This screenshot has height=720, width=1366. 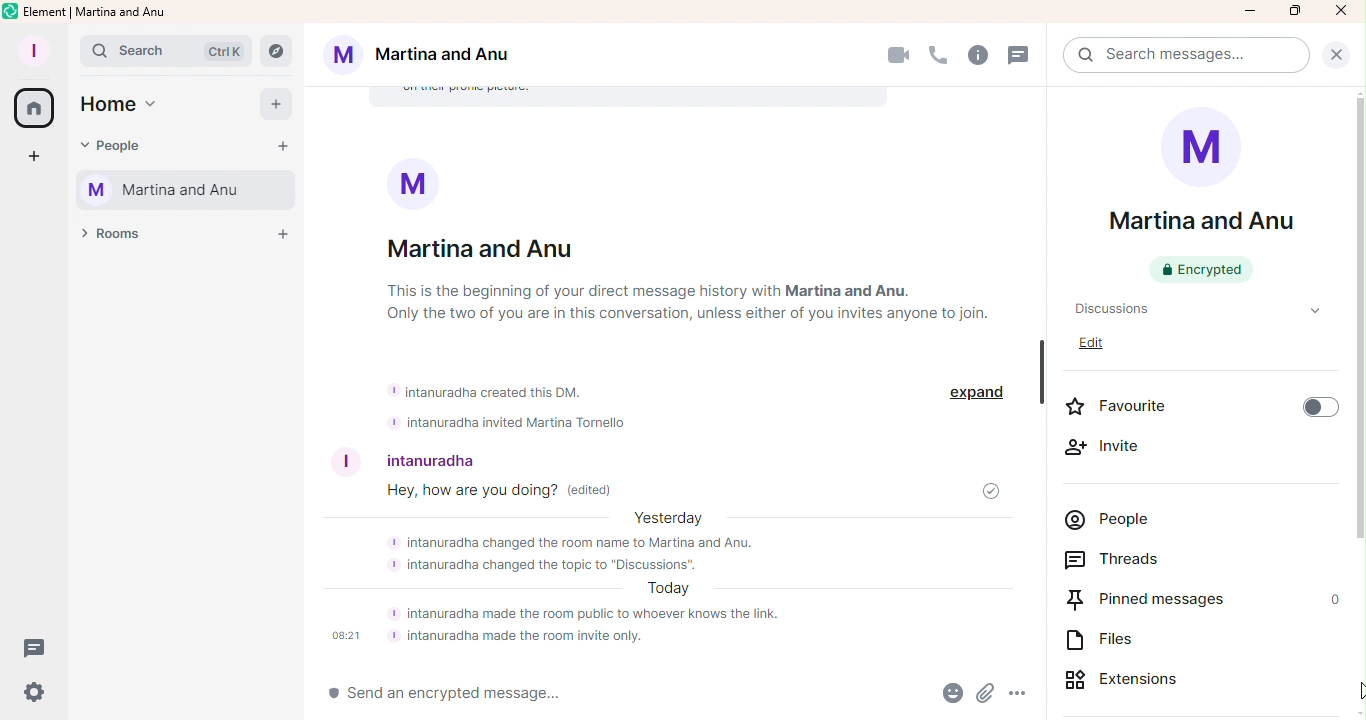 What do you see at coordinates (1019, 694) in the screenshot?
I see `More Options` at bounding box center [1019, 694].